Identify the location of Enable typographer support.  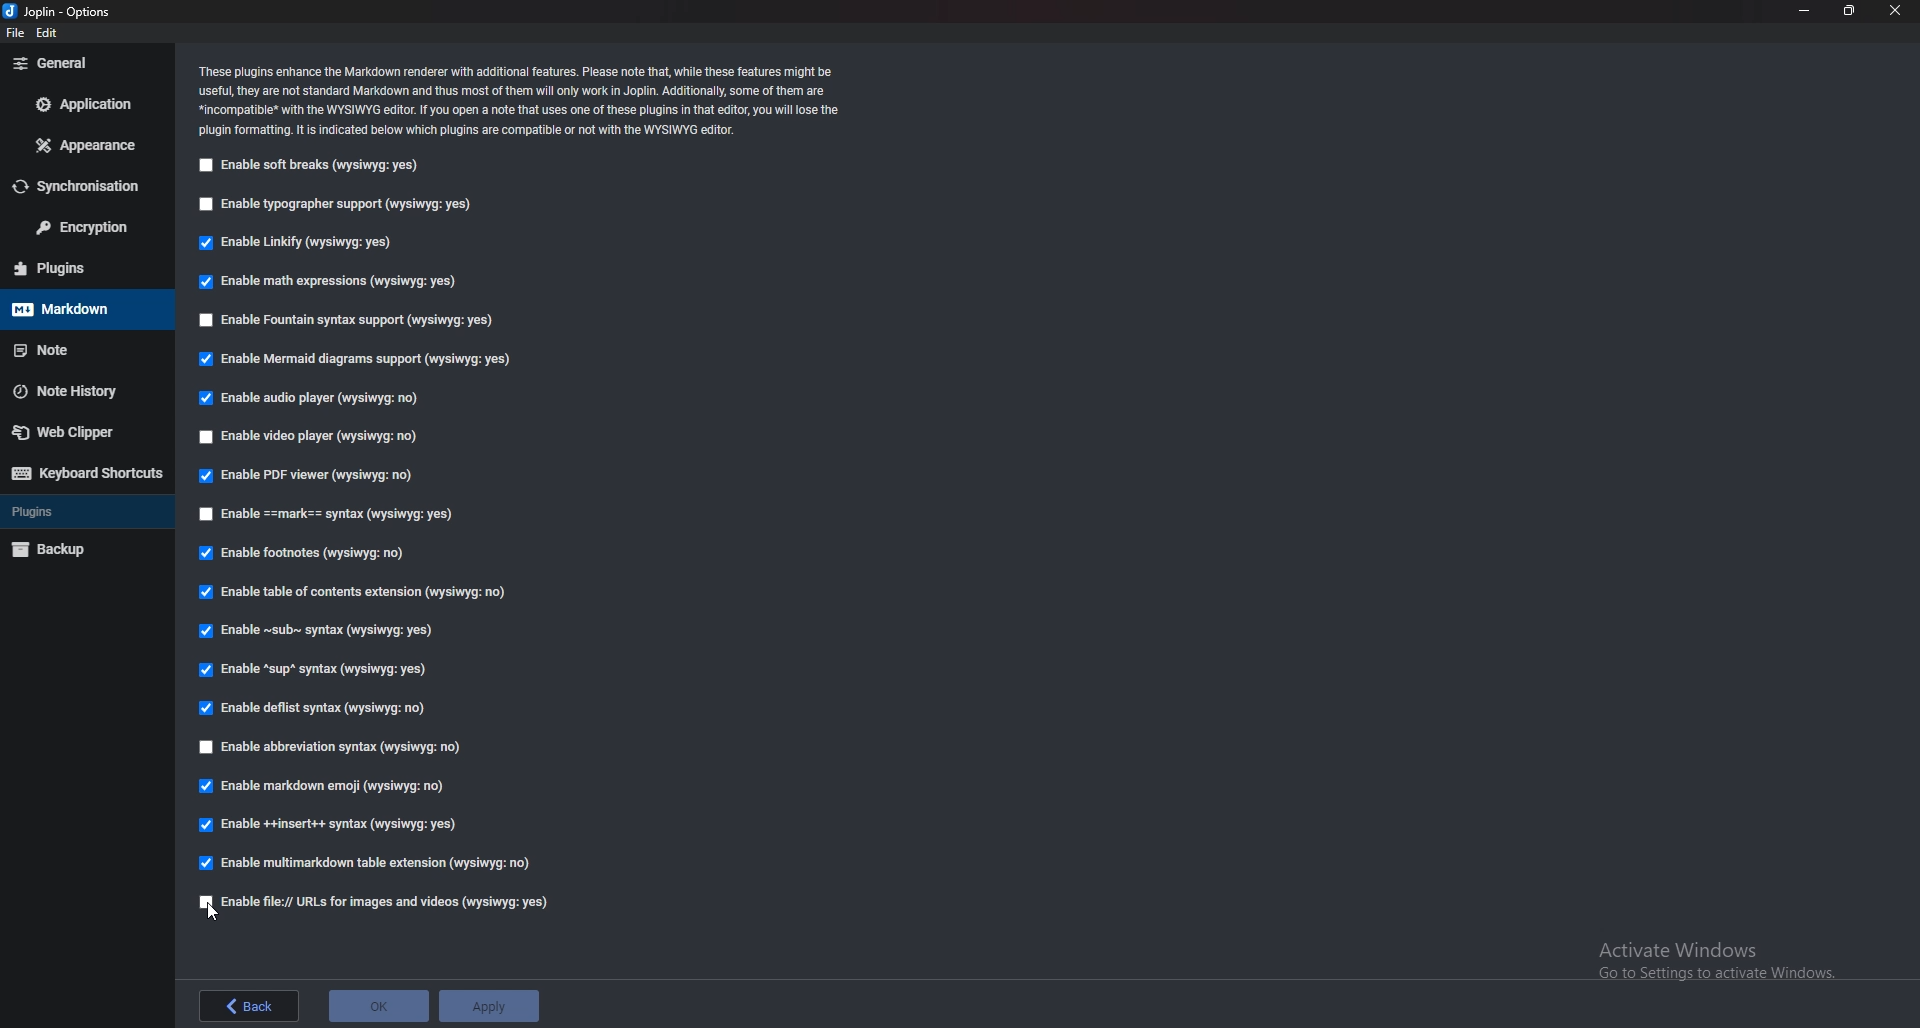
(339, 206).